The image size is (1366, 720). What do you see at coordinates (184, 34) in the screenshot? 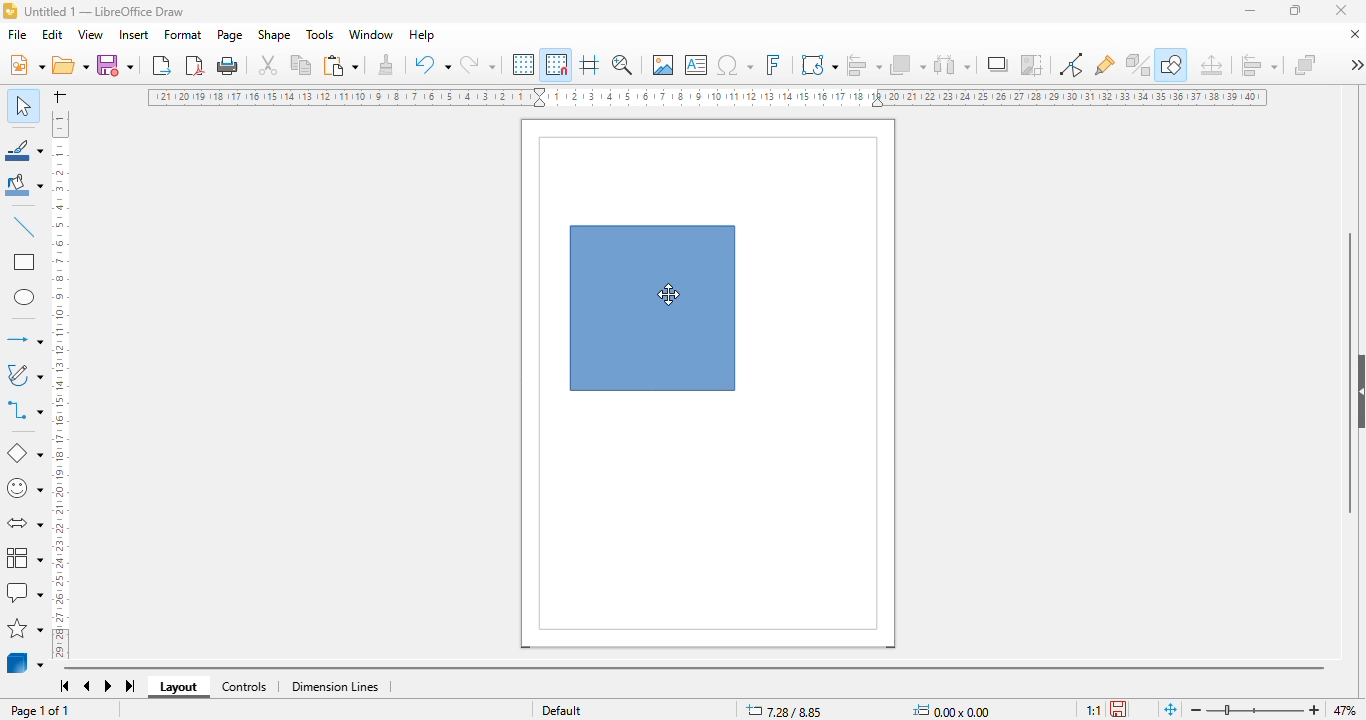
I see `format` at bounding box center [184, 34].